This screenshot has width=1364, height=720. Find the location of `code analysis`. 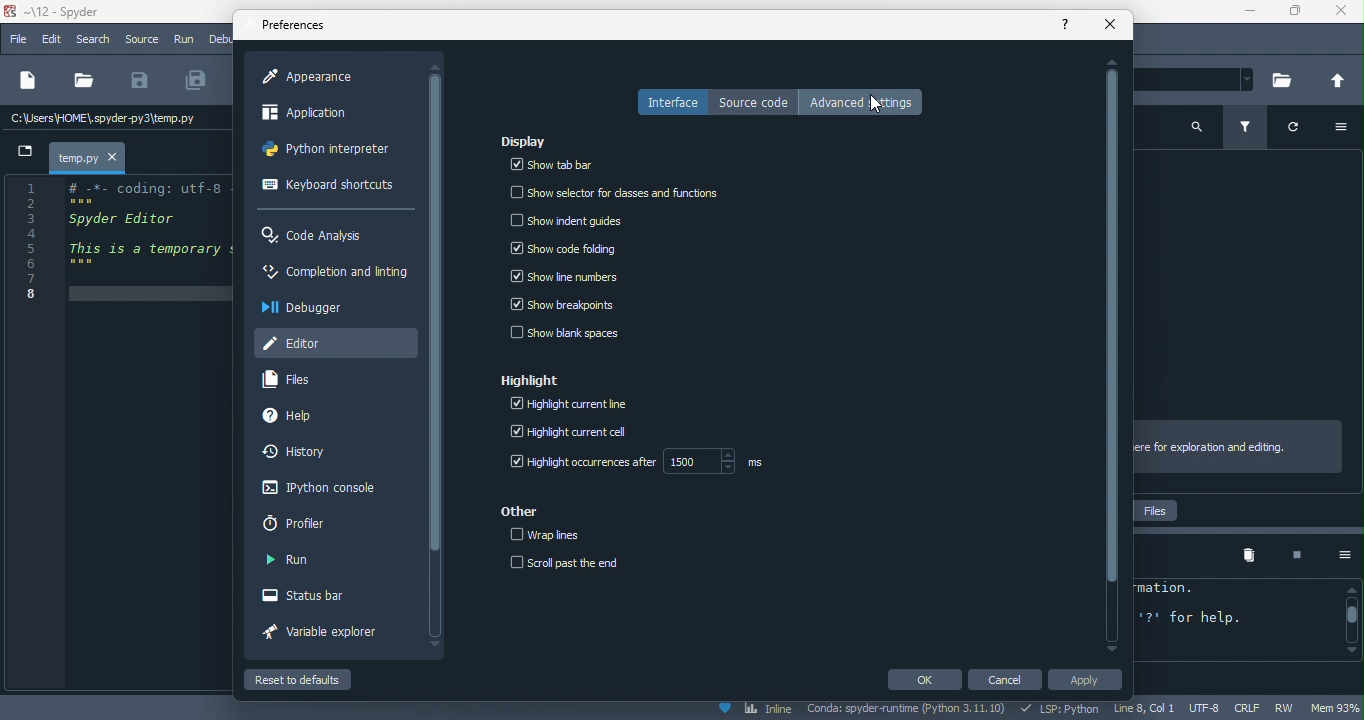

code analysis is located at coordinates (318, 236).